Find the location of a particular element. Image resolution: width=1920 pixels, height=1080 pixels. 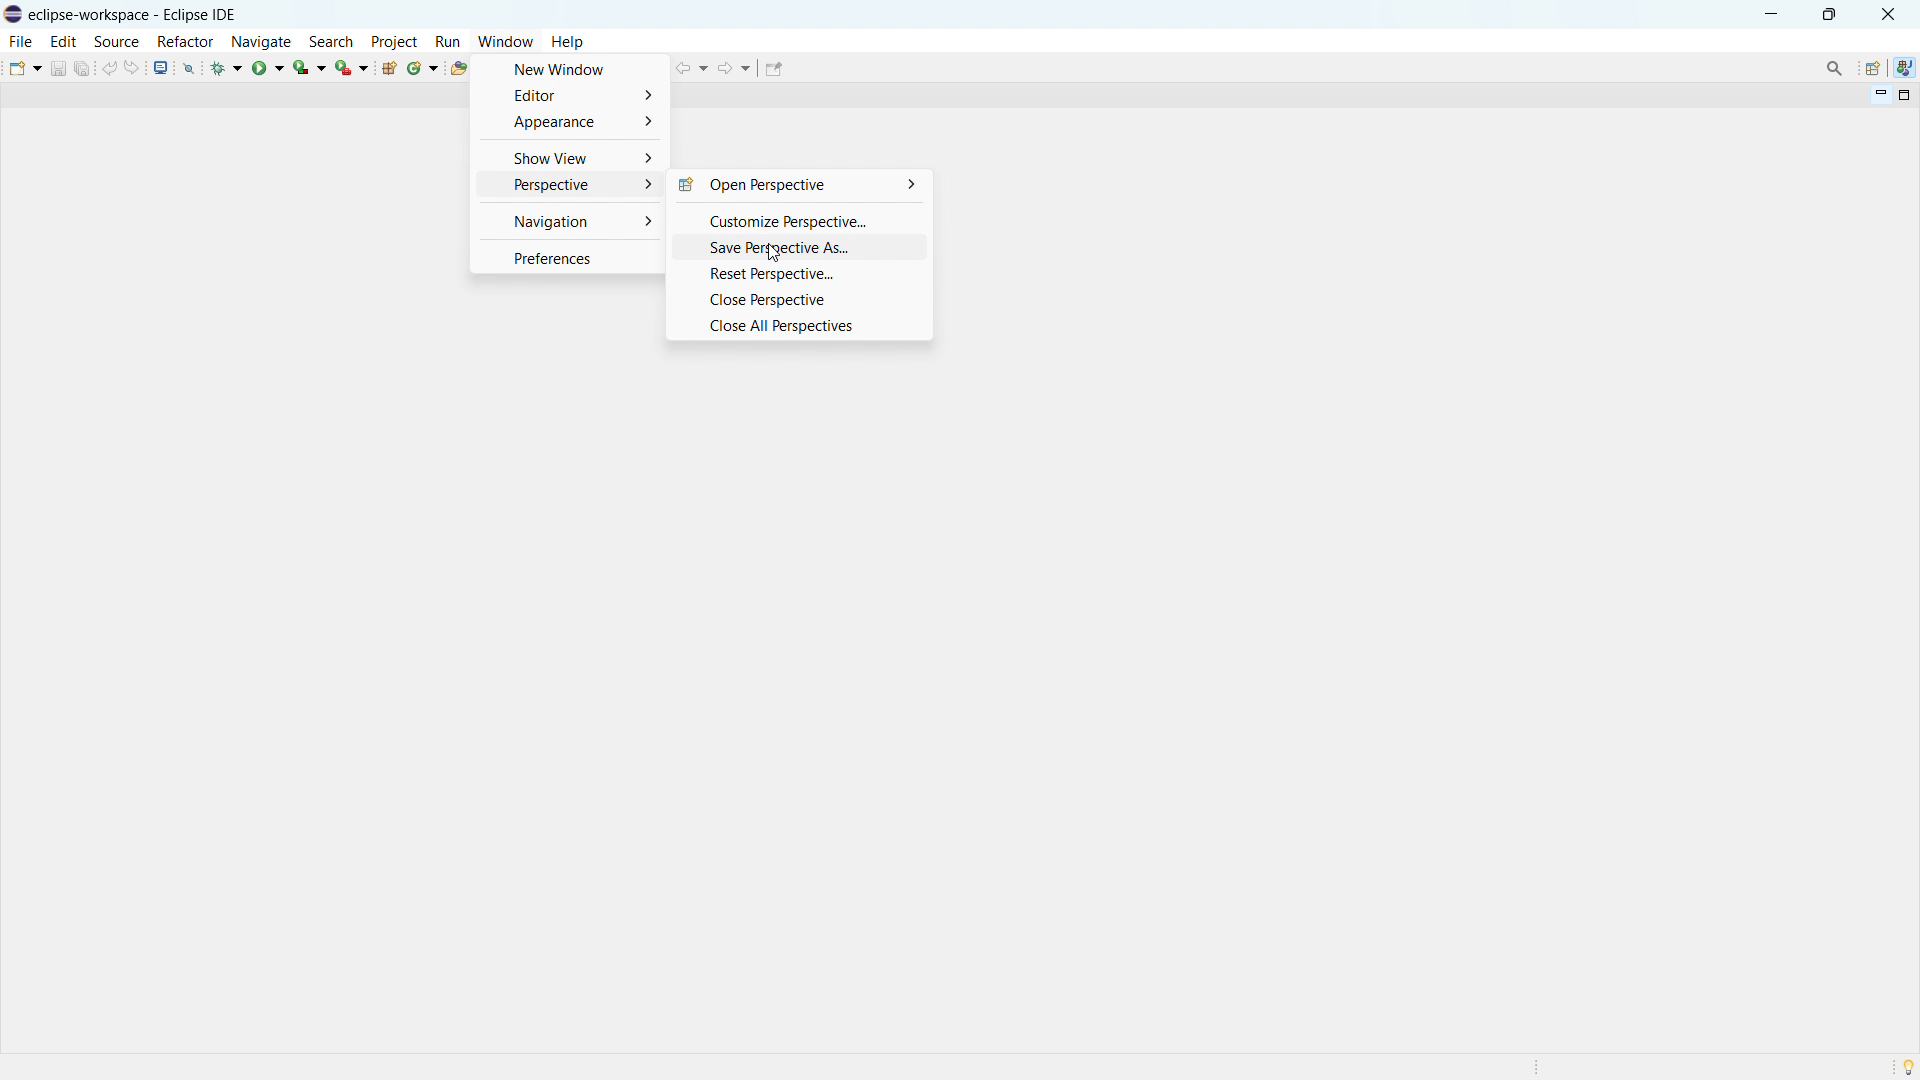

open perspective is located at coordinates (797, 185).